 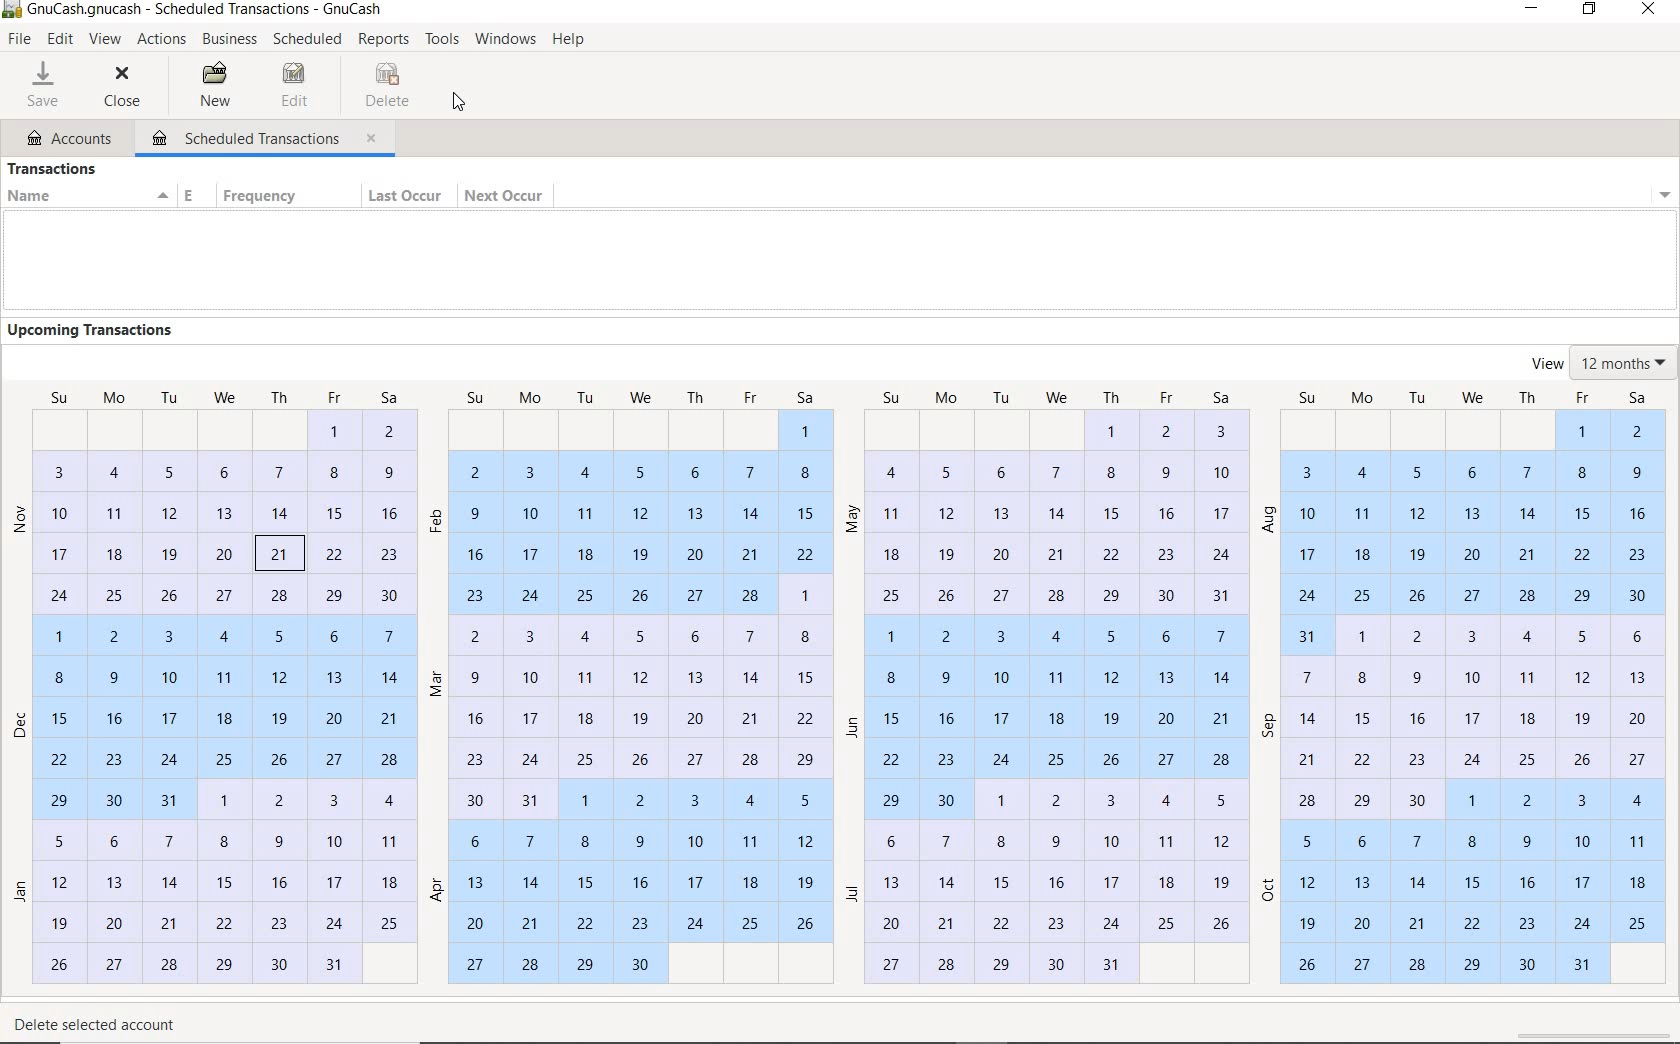 I want to click on months, so click(x=1267, y=702).